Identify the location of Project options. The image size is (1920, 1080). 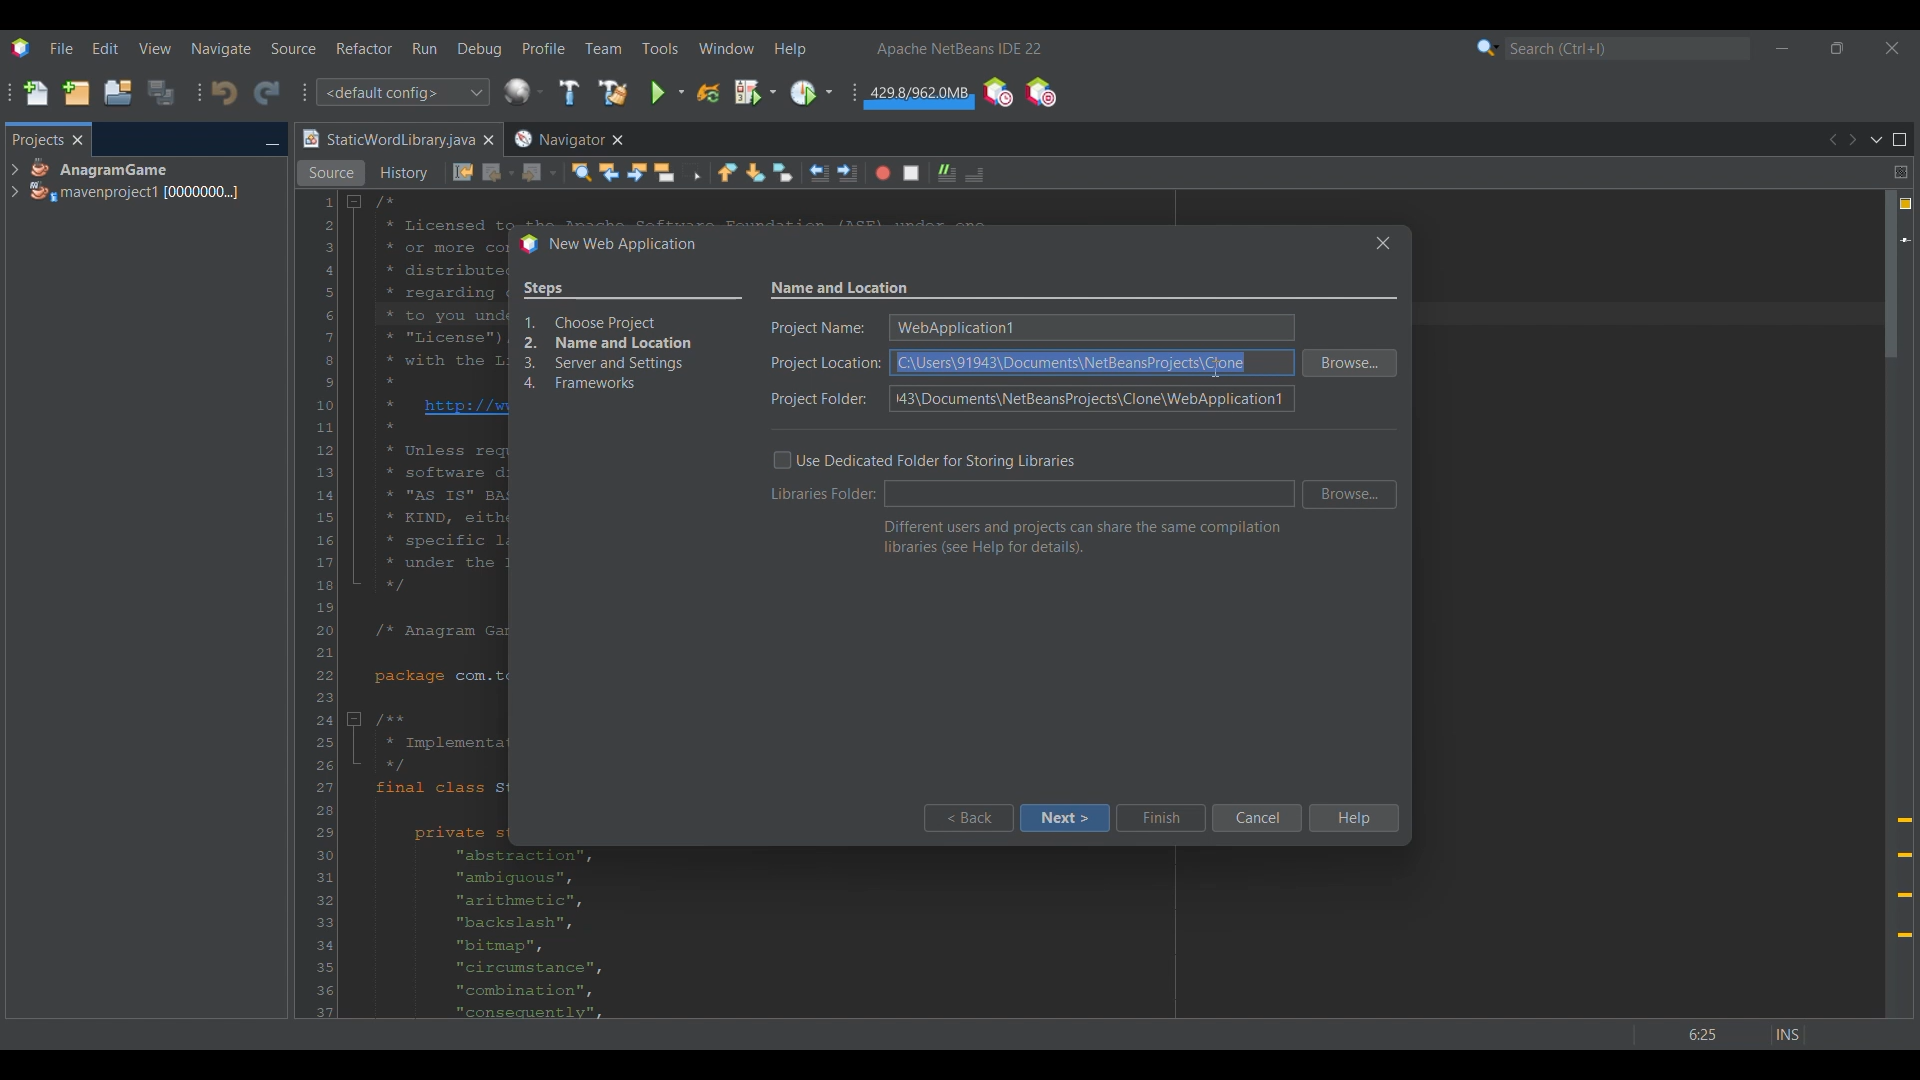
(136, 180).